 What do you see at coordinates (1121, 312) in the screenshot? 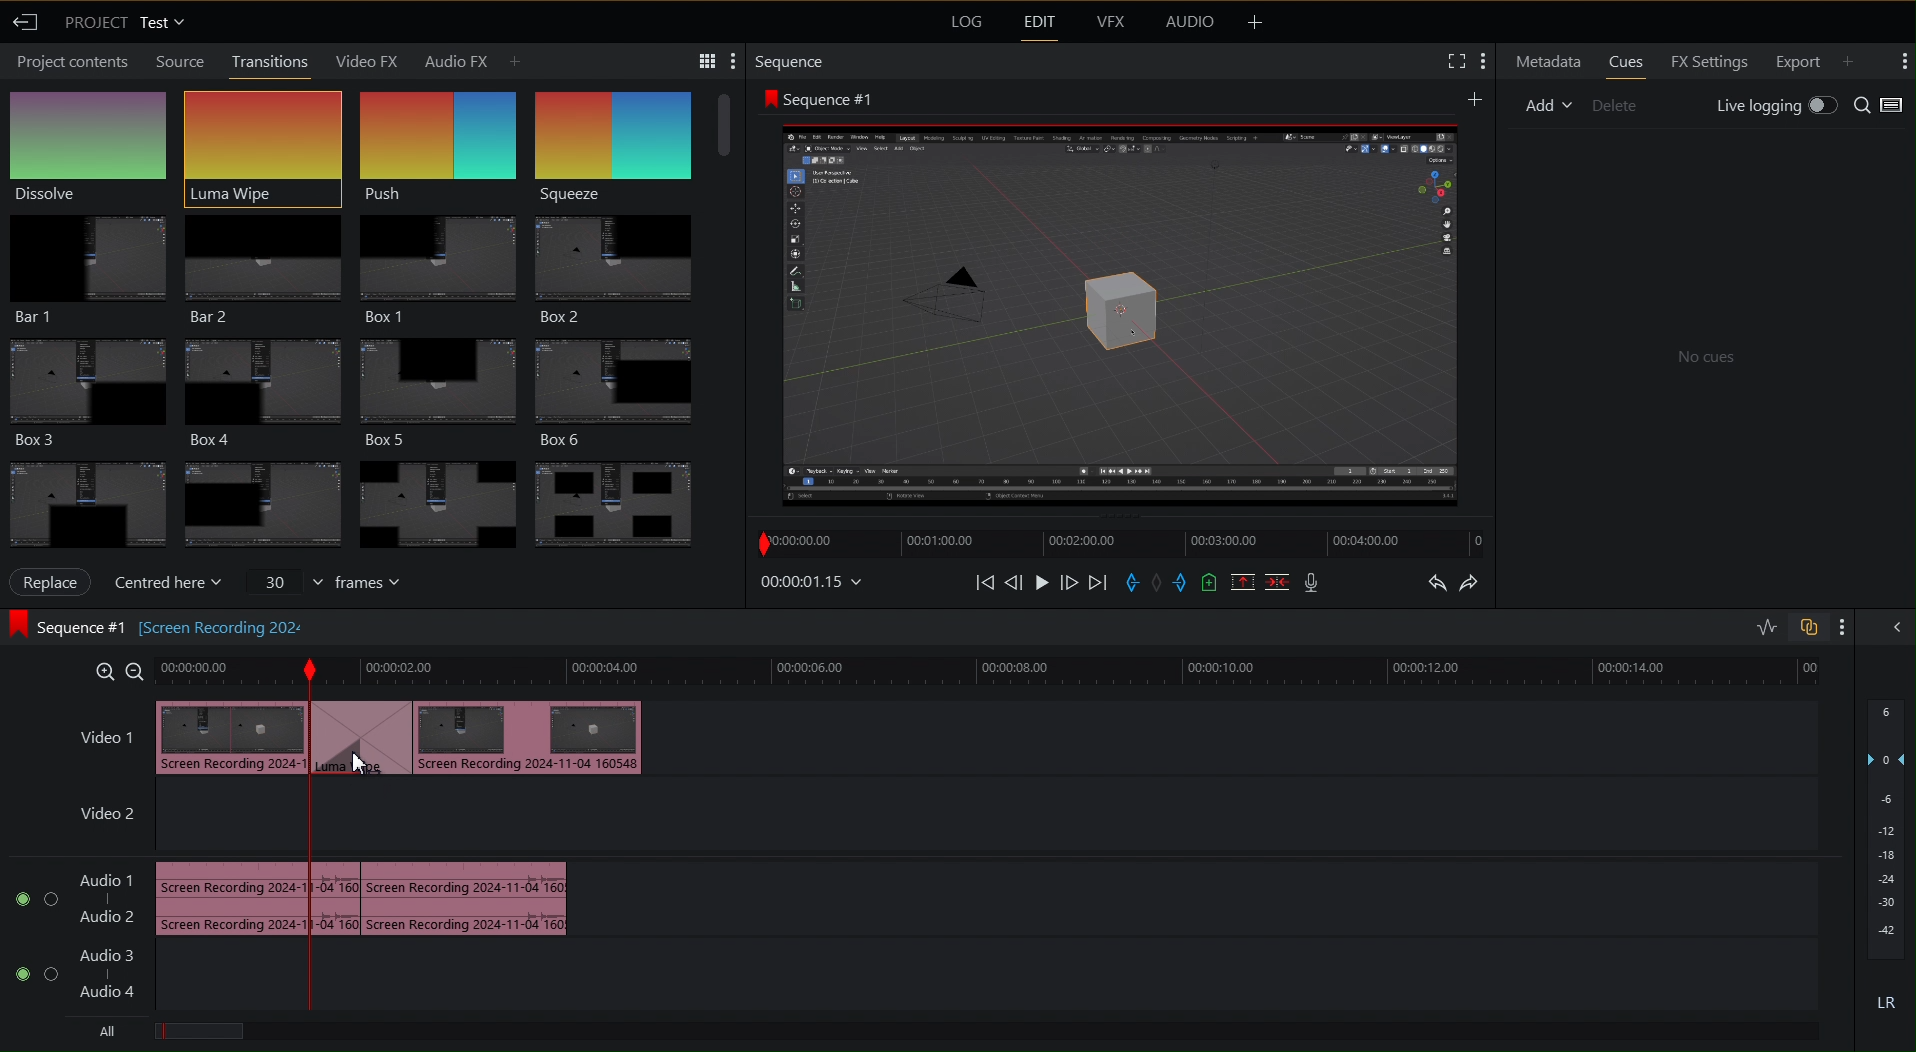
I see `Preview` at bounding box center [1121, 312].